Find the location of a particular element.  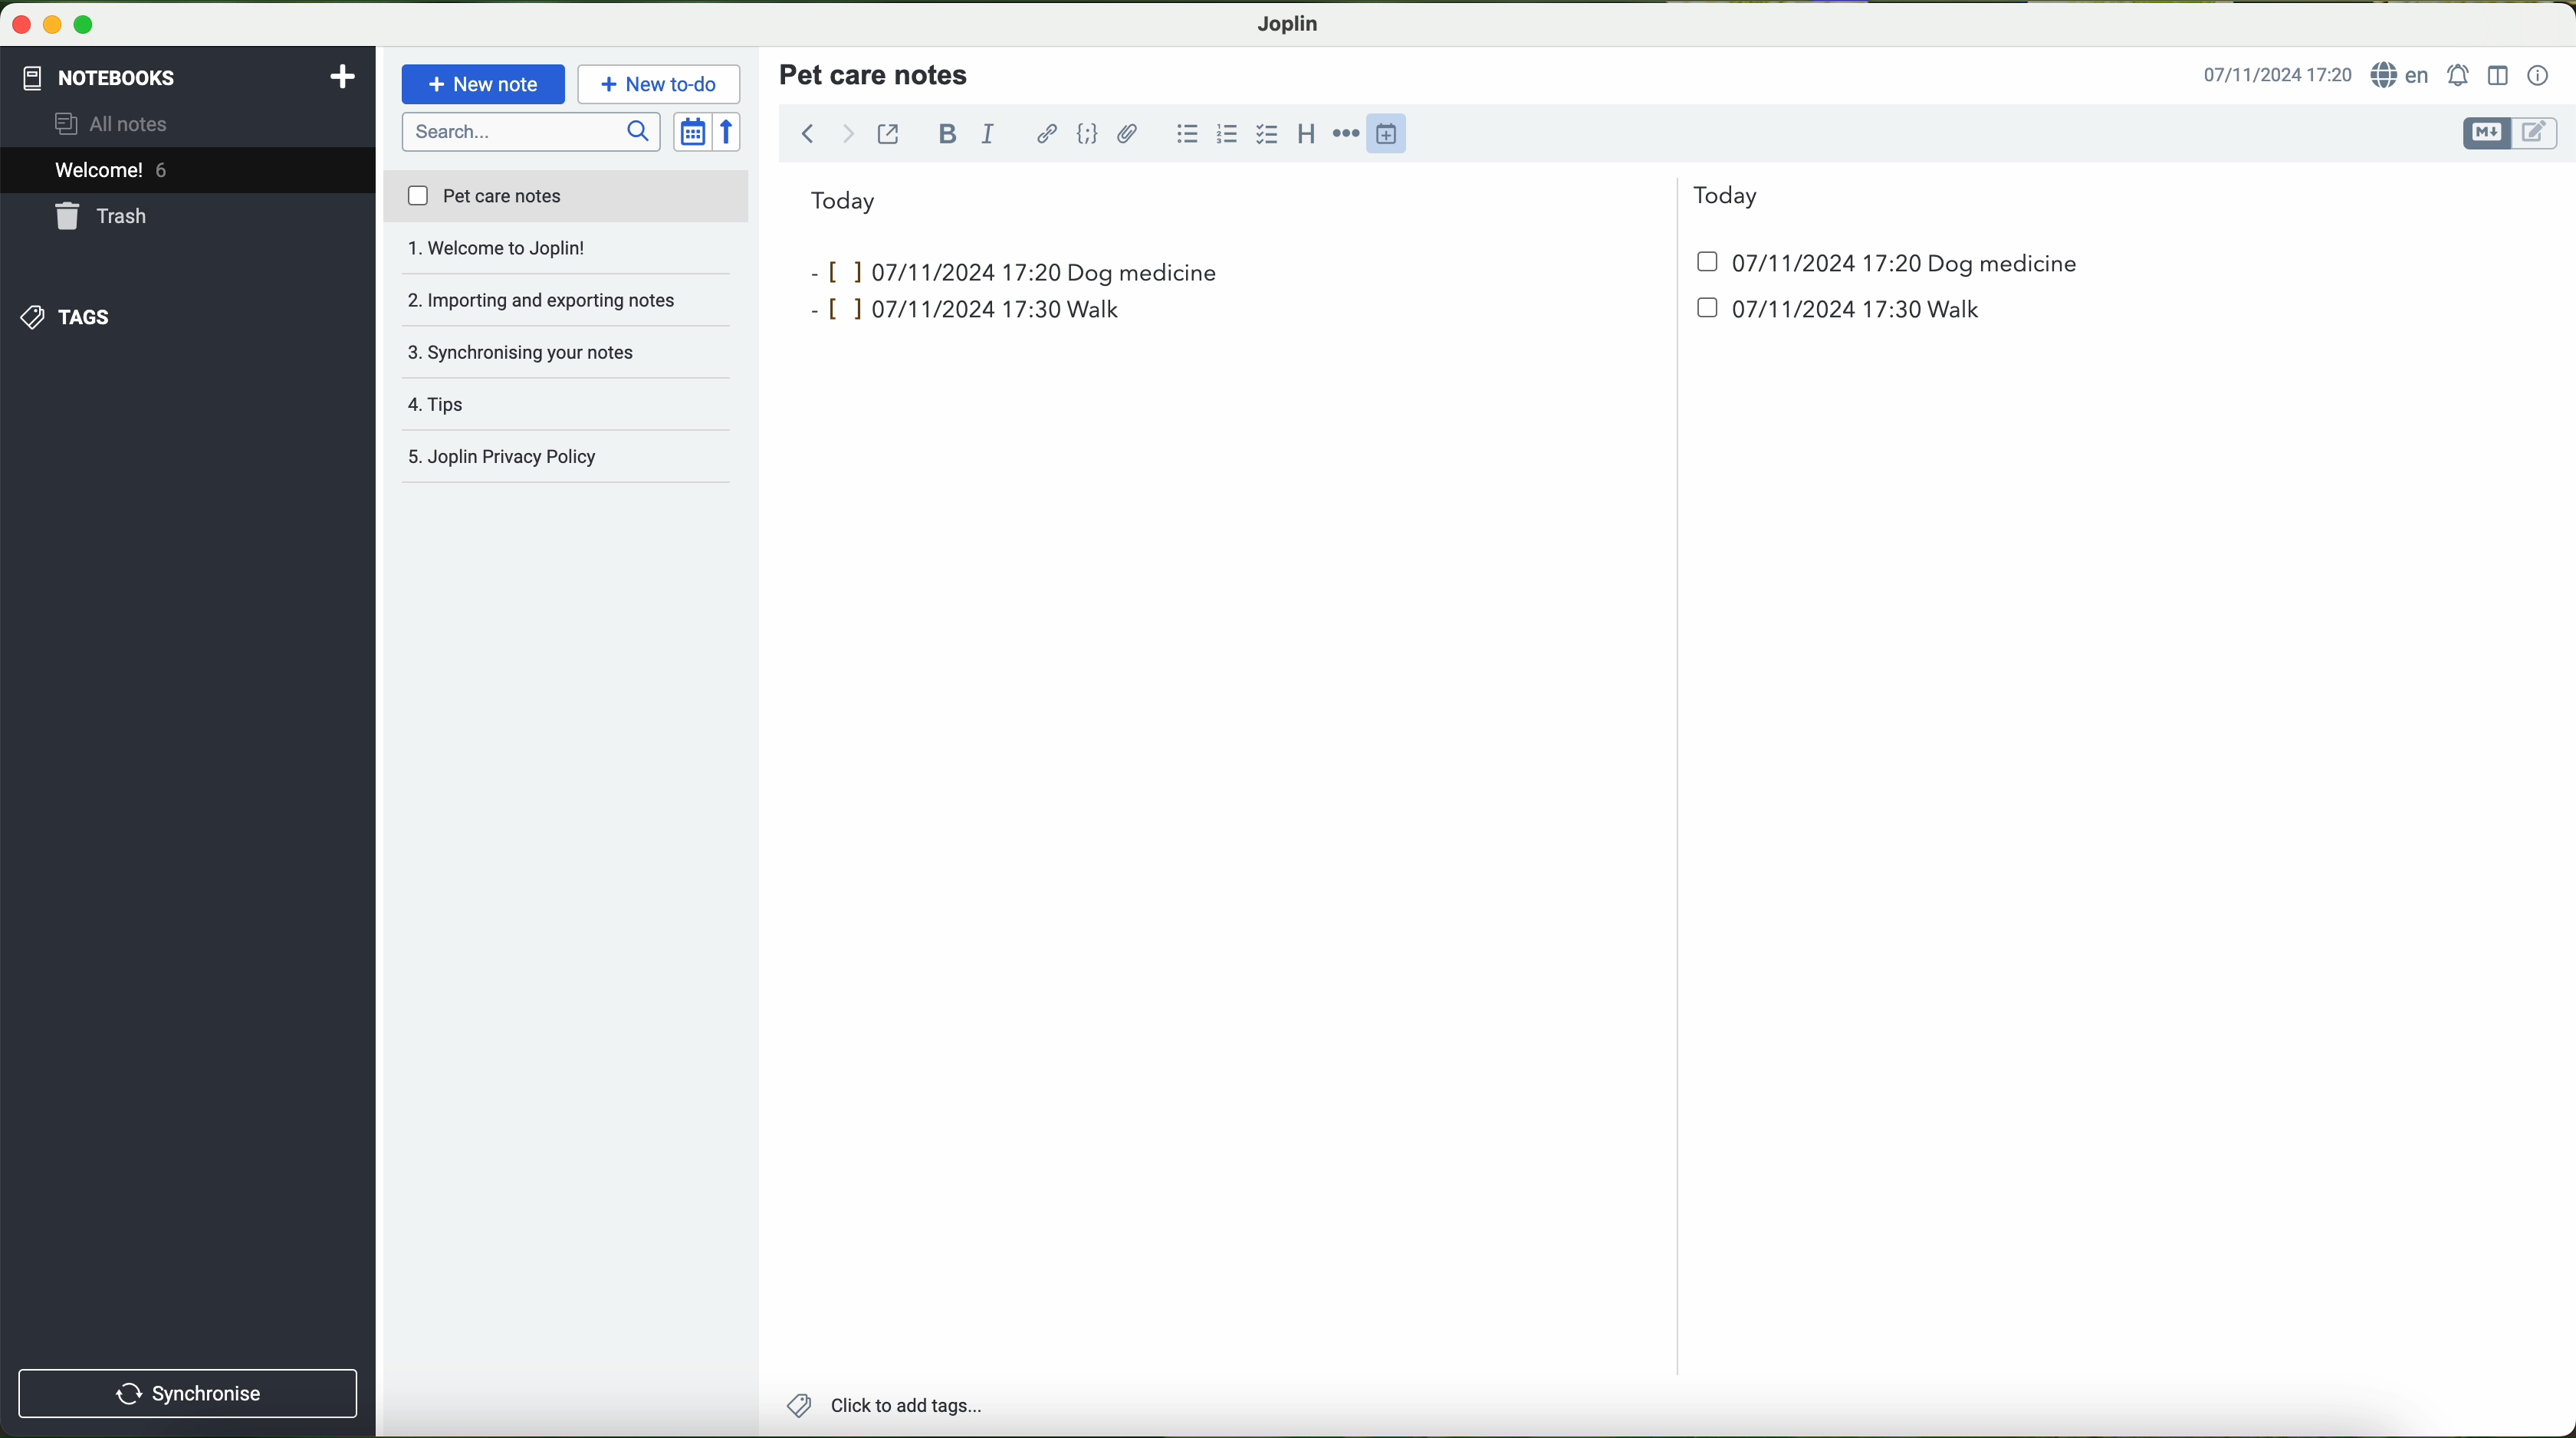

language is located at coordinates (2404, 76).